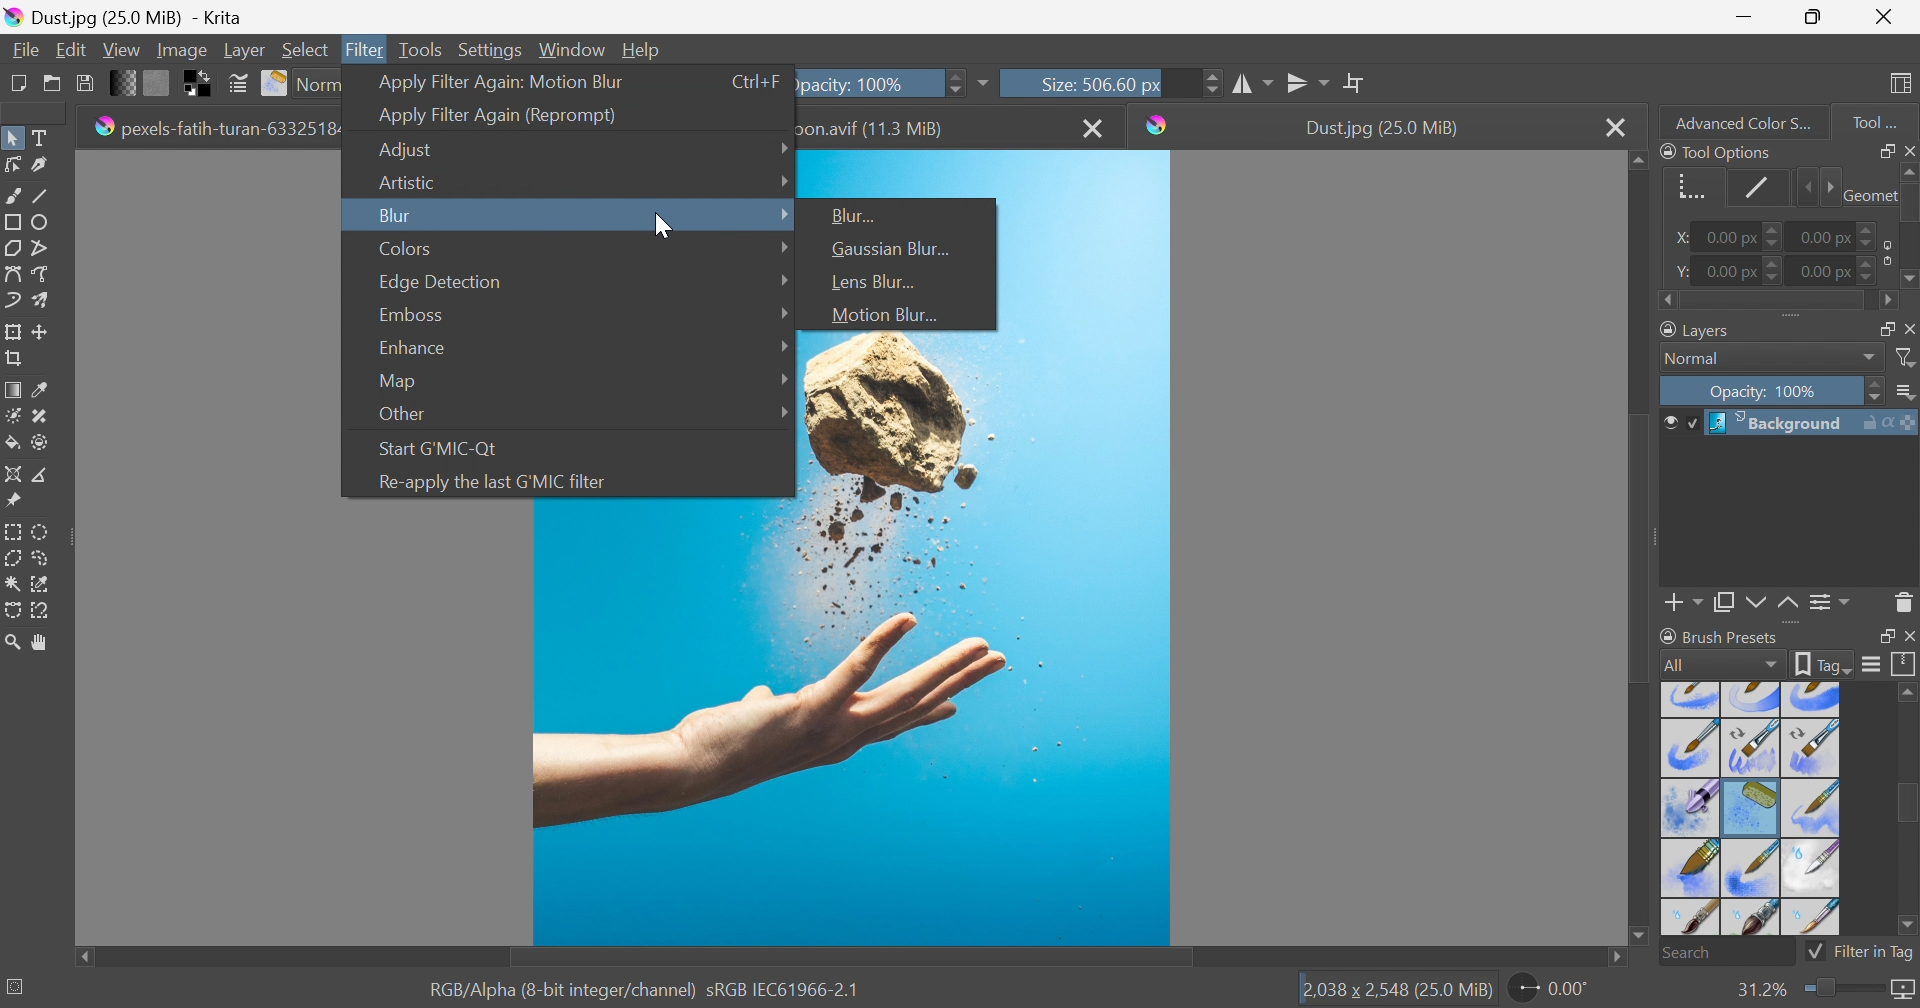  What do you see at coordinates (1908, 637) in the screenshot?
I see `Close` at bounding box center [1908, 637].